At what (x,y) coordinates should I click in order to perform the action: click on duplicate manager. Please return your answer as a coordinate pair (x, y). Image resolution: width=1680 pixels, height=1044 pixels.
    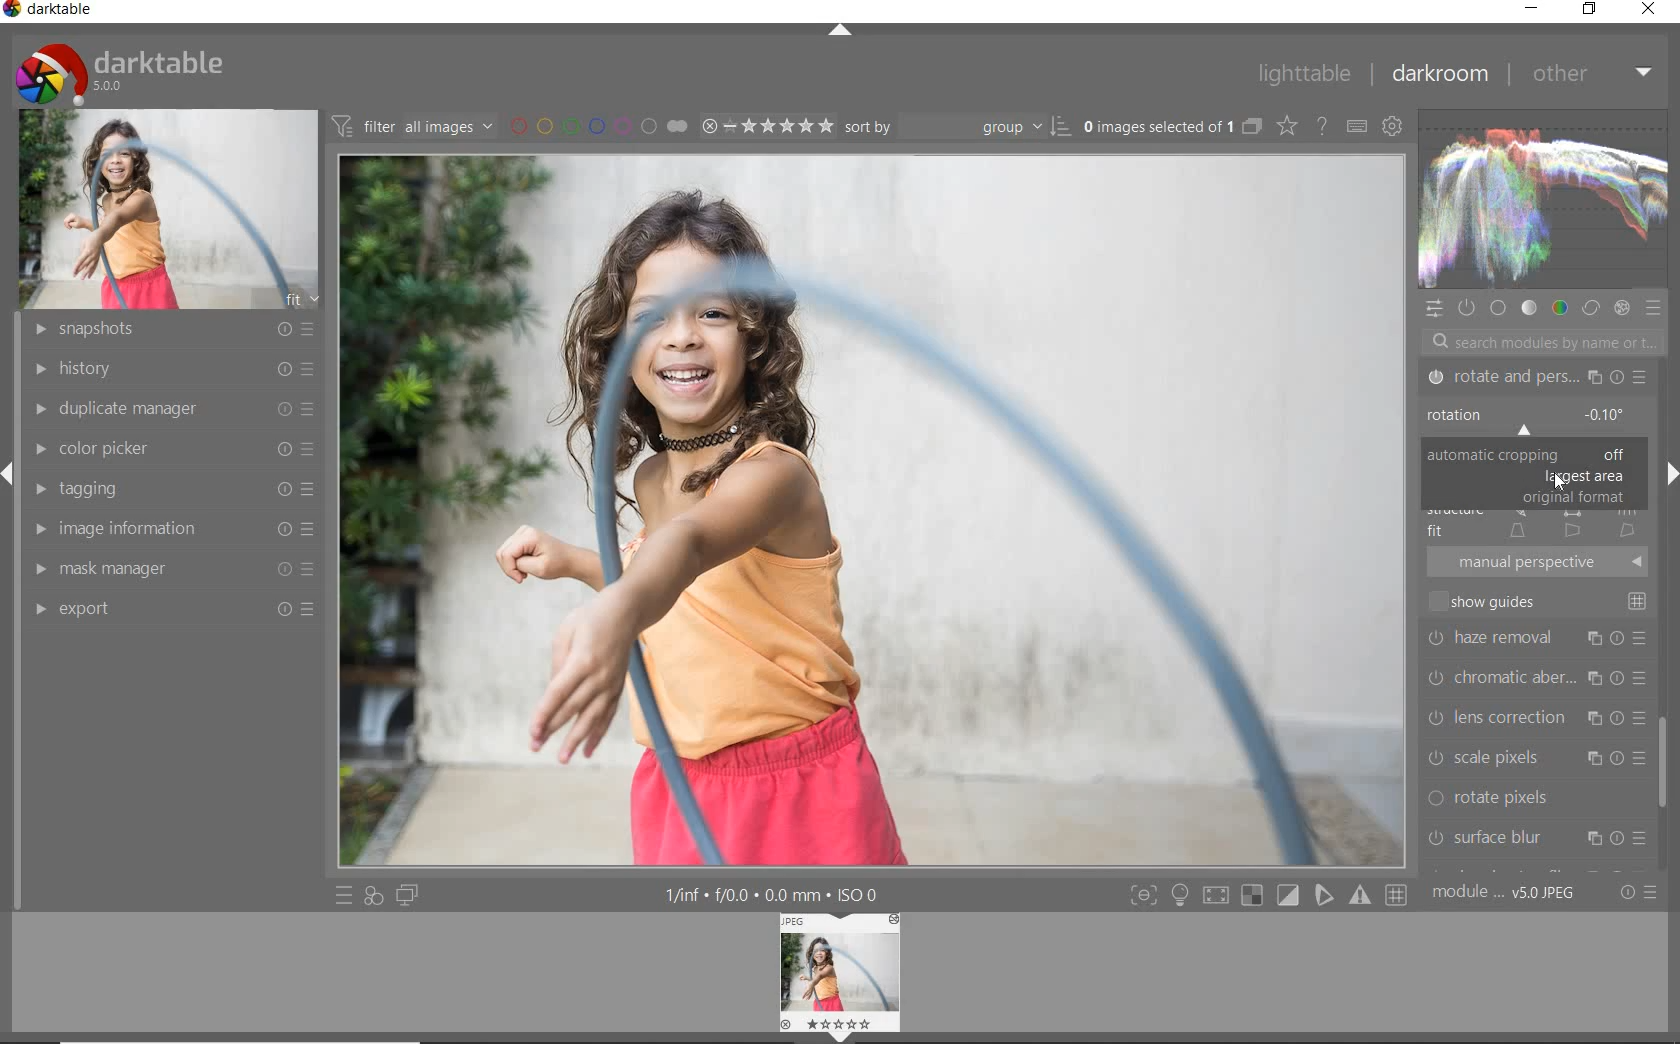
    Looking at the image, I should click on (175, 409).